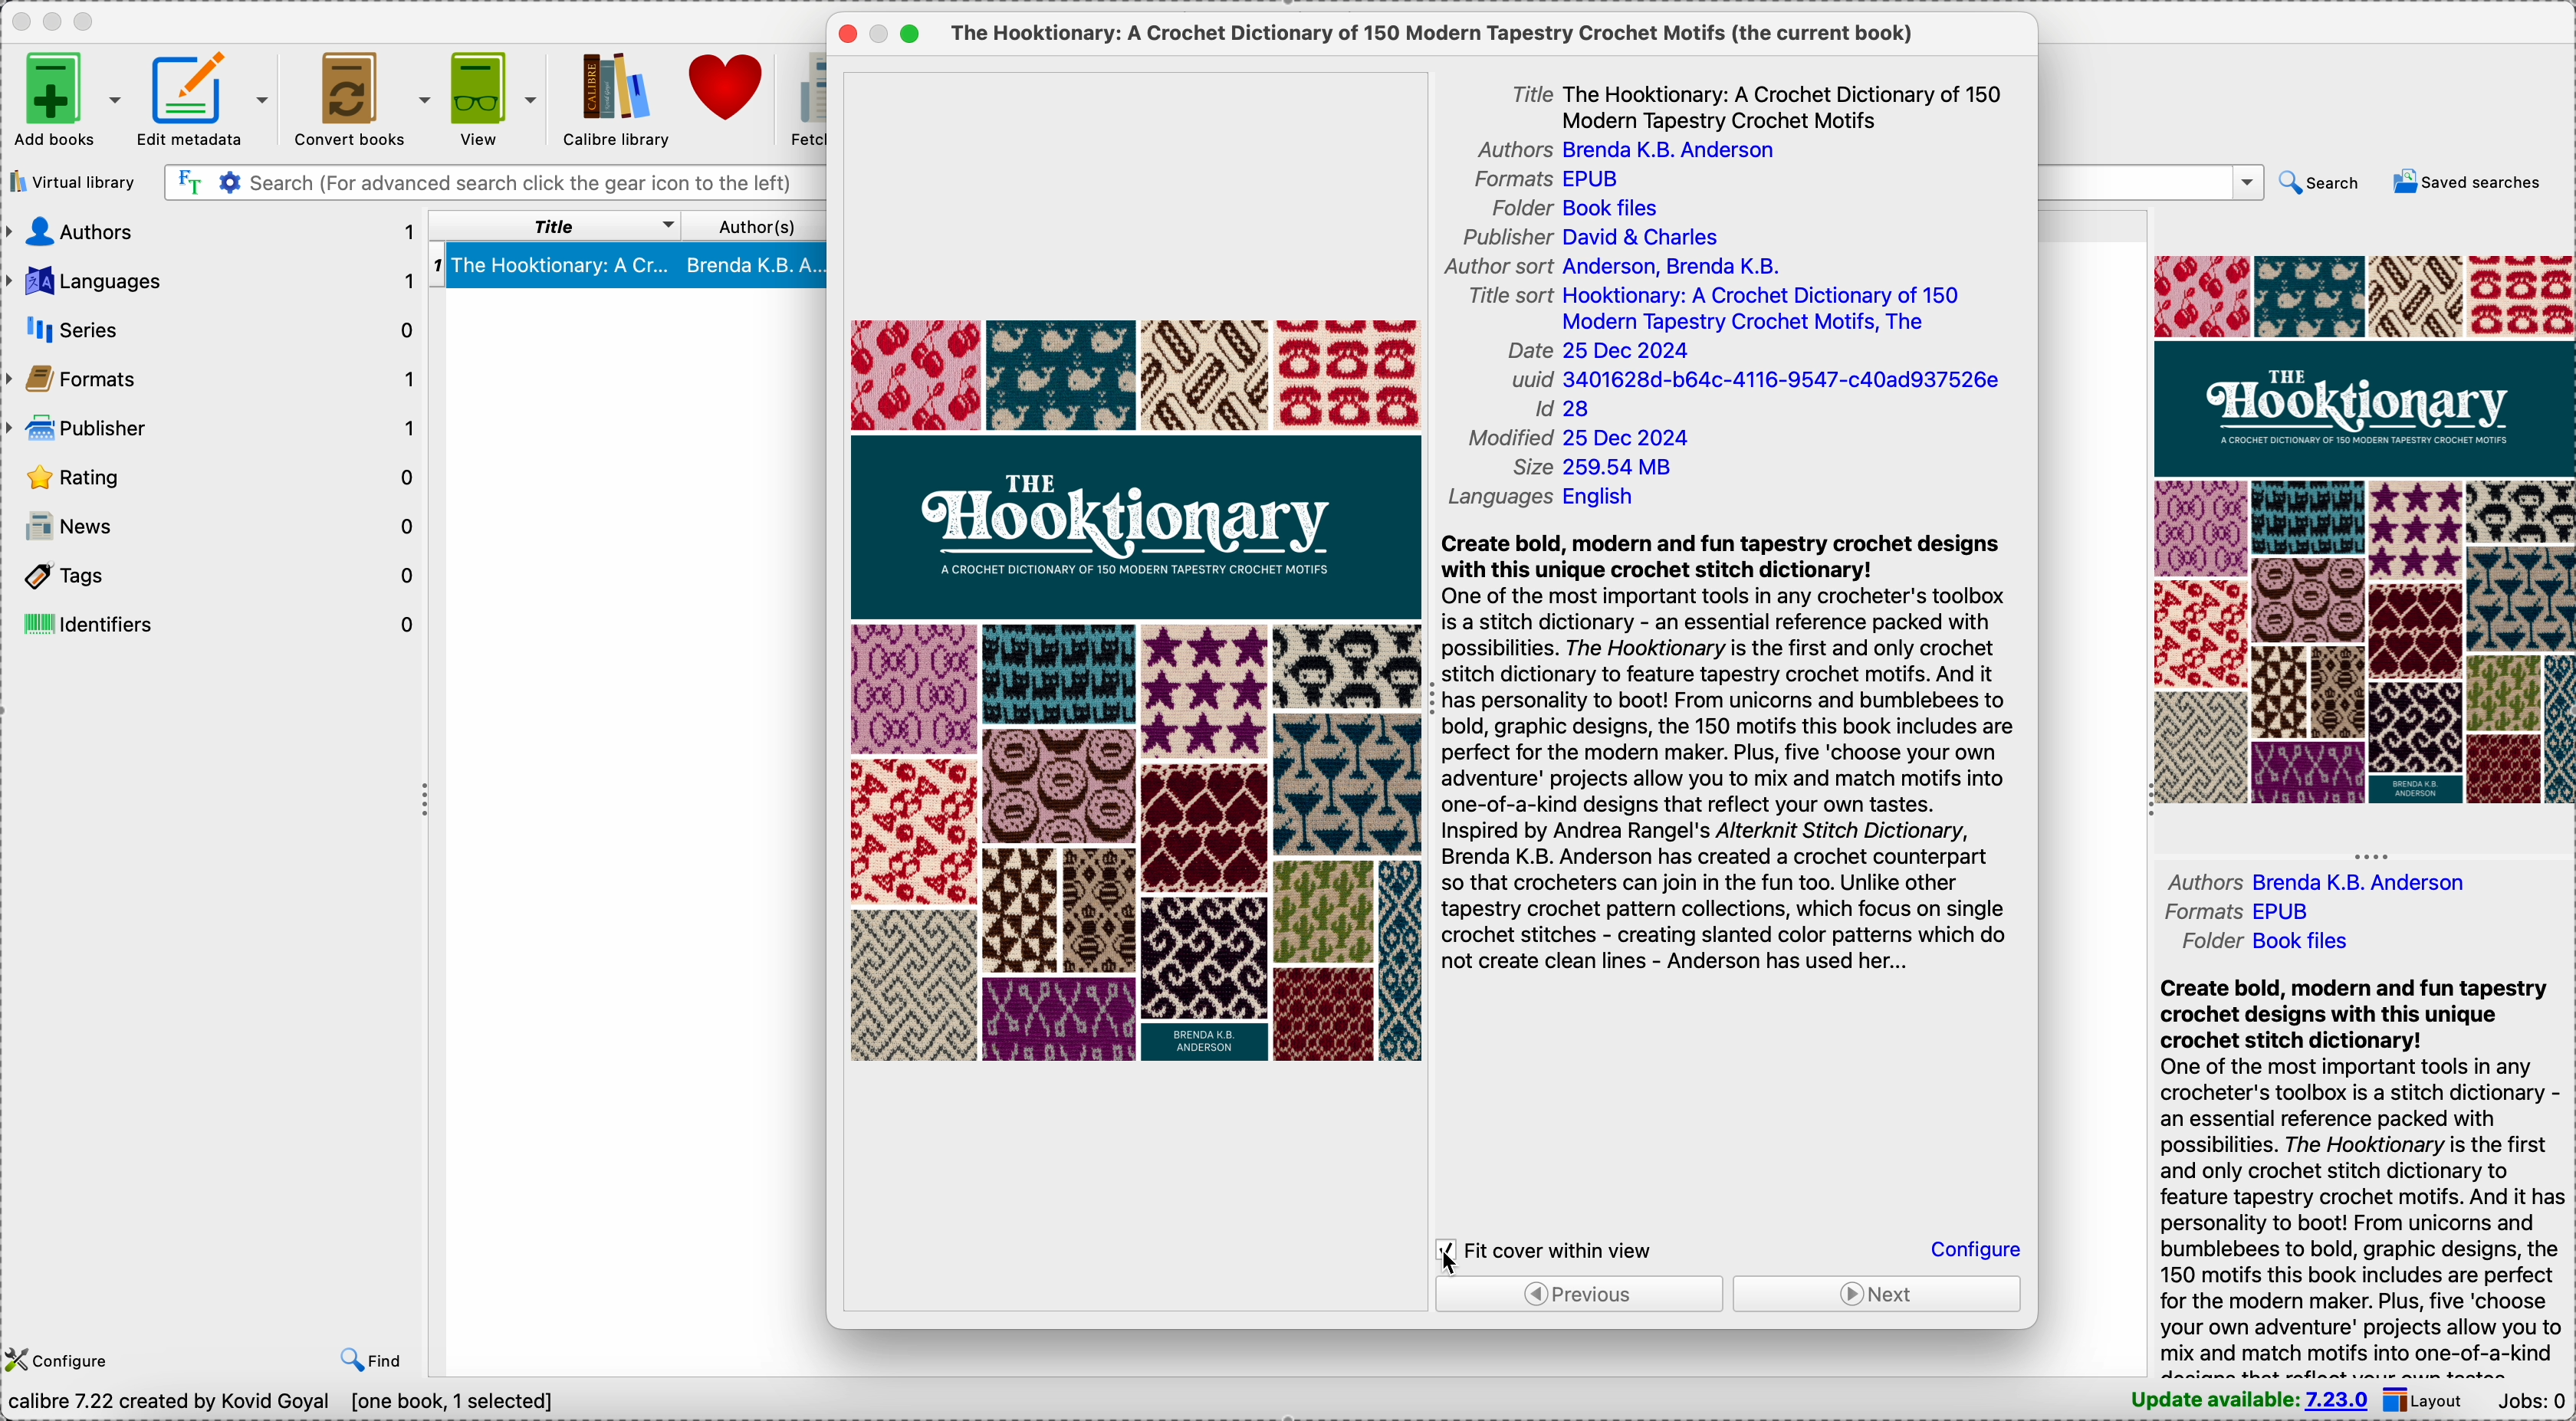  I want to click on book selected, so click(626, 269).